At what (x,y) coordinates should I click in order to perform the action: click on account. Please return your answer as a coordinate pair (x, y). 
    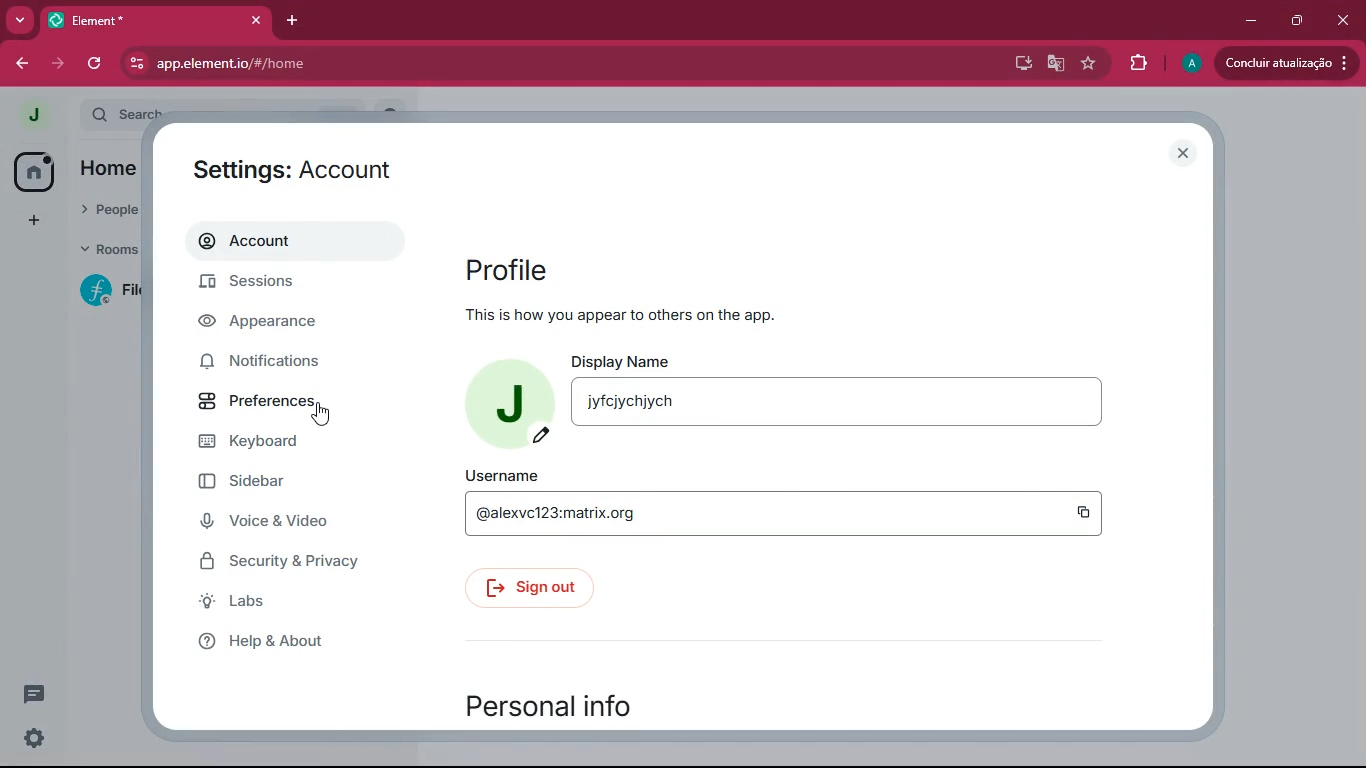
    Looking at the image, I should click on (295, 239).